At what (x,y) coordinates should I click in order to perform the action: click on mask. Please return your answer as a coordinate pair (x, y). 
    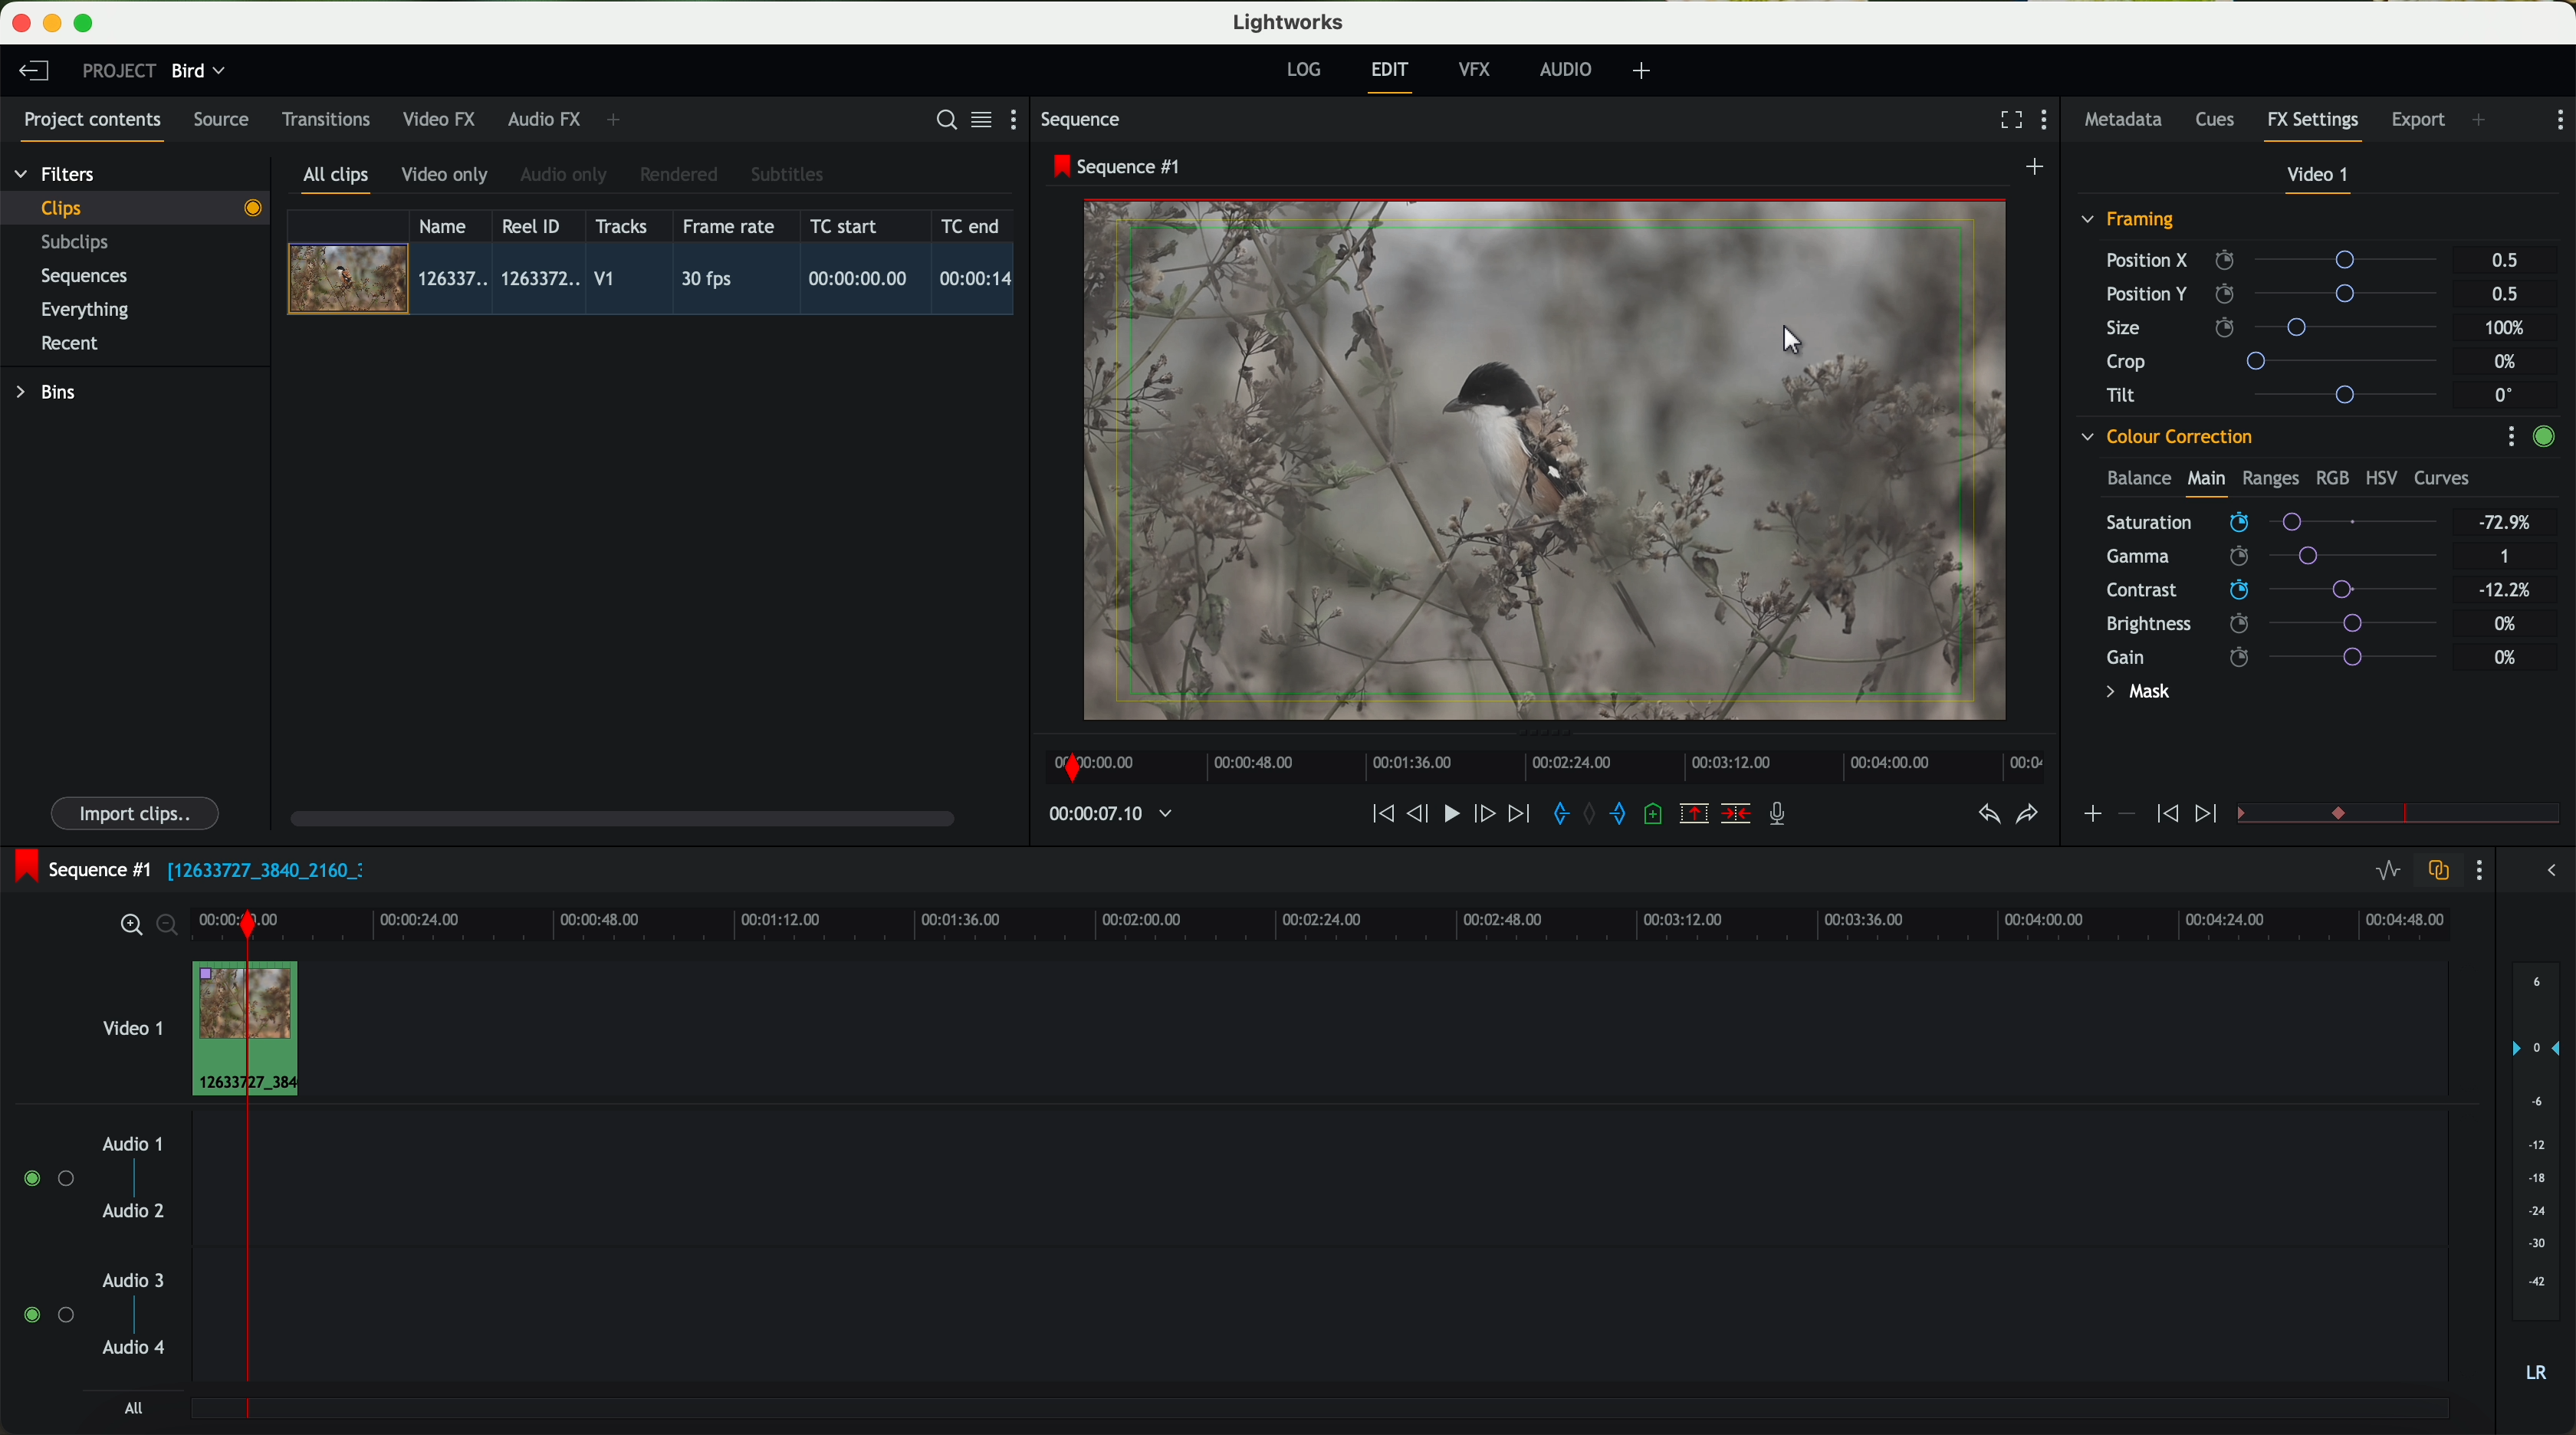
    Looking at the image, I should click on (2134, 694).